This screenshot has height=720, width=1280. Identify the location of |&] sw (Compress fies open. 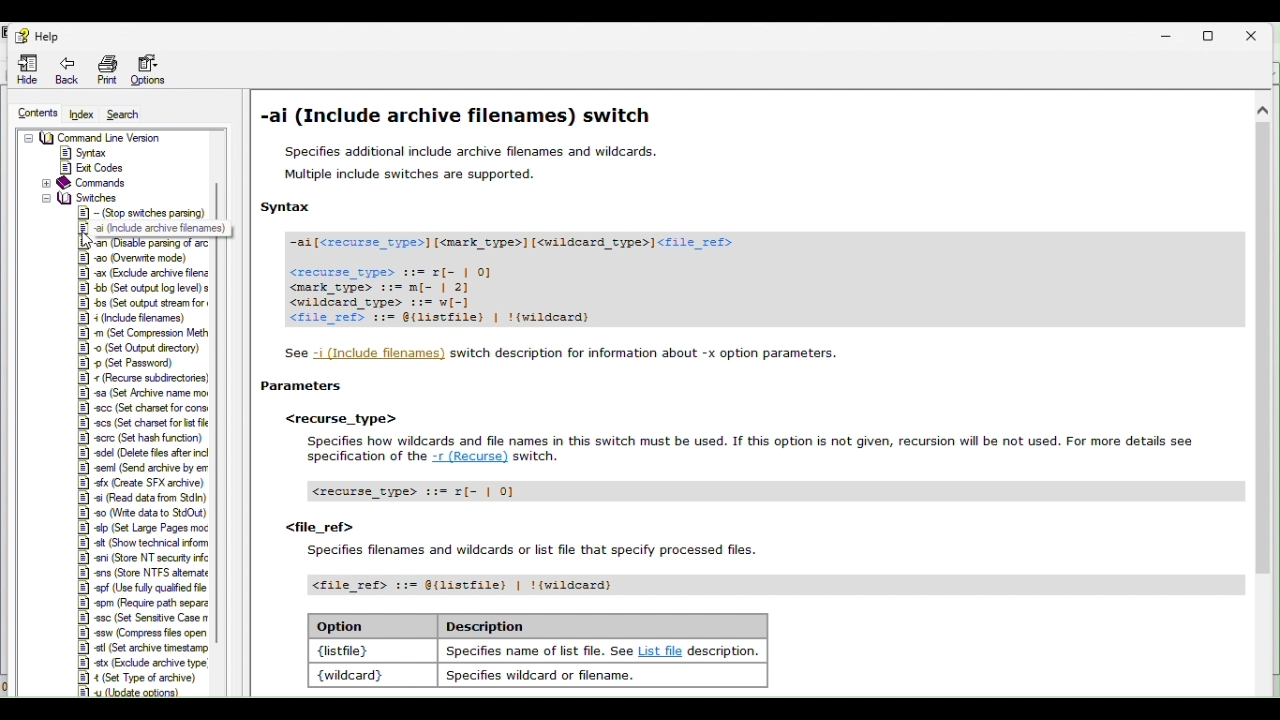
(144, 632).